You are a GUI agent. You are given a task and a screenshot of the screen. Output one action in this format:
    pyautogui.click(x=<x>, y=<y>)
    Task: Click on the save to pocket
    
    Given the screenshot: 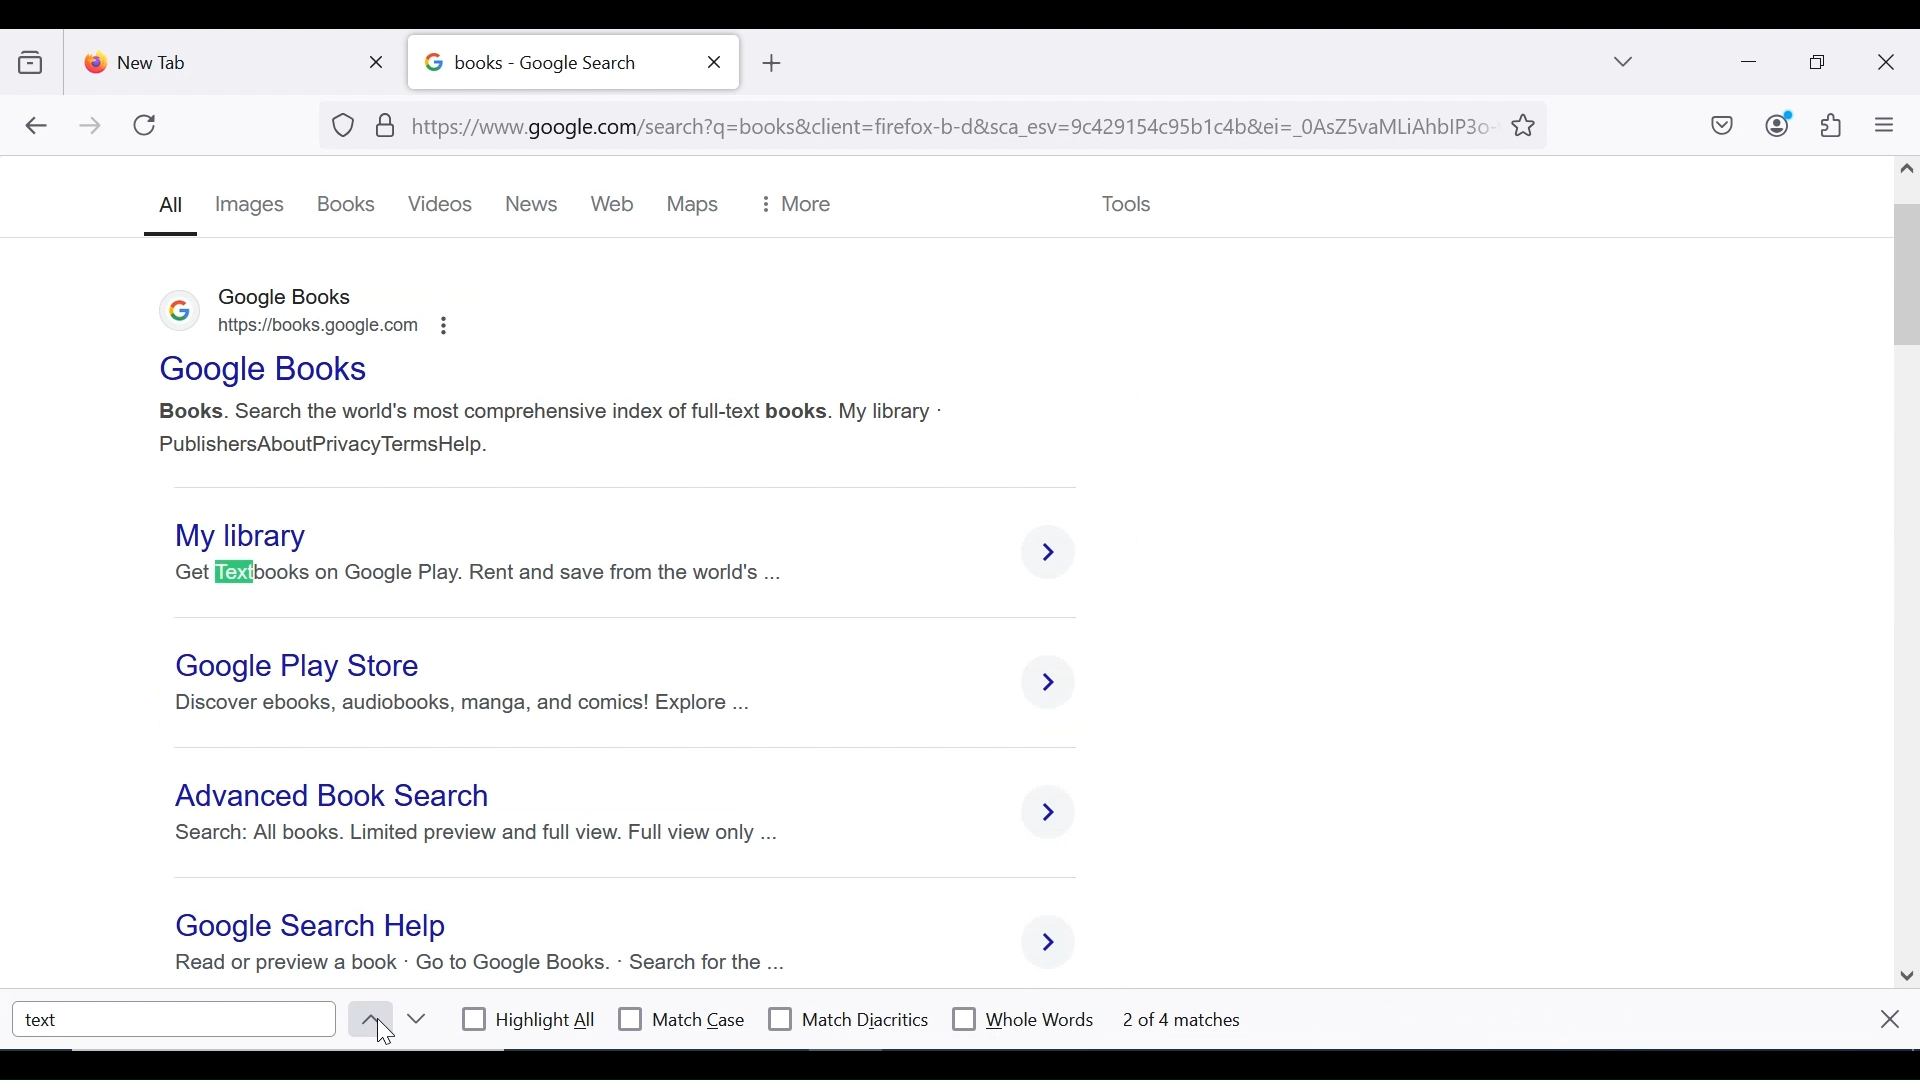 What is the action you would take?
    pyautogui.click(x=1720, y=127)
    